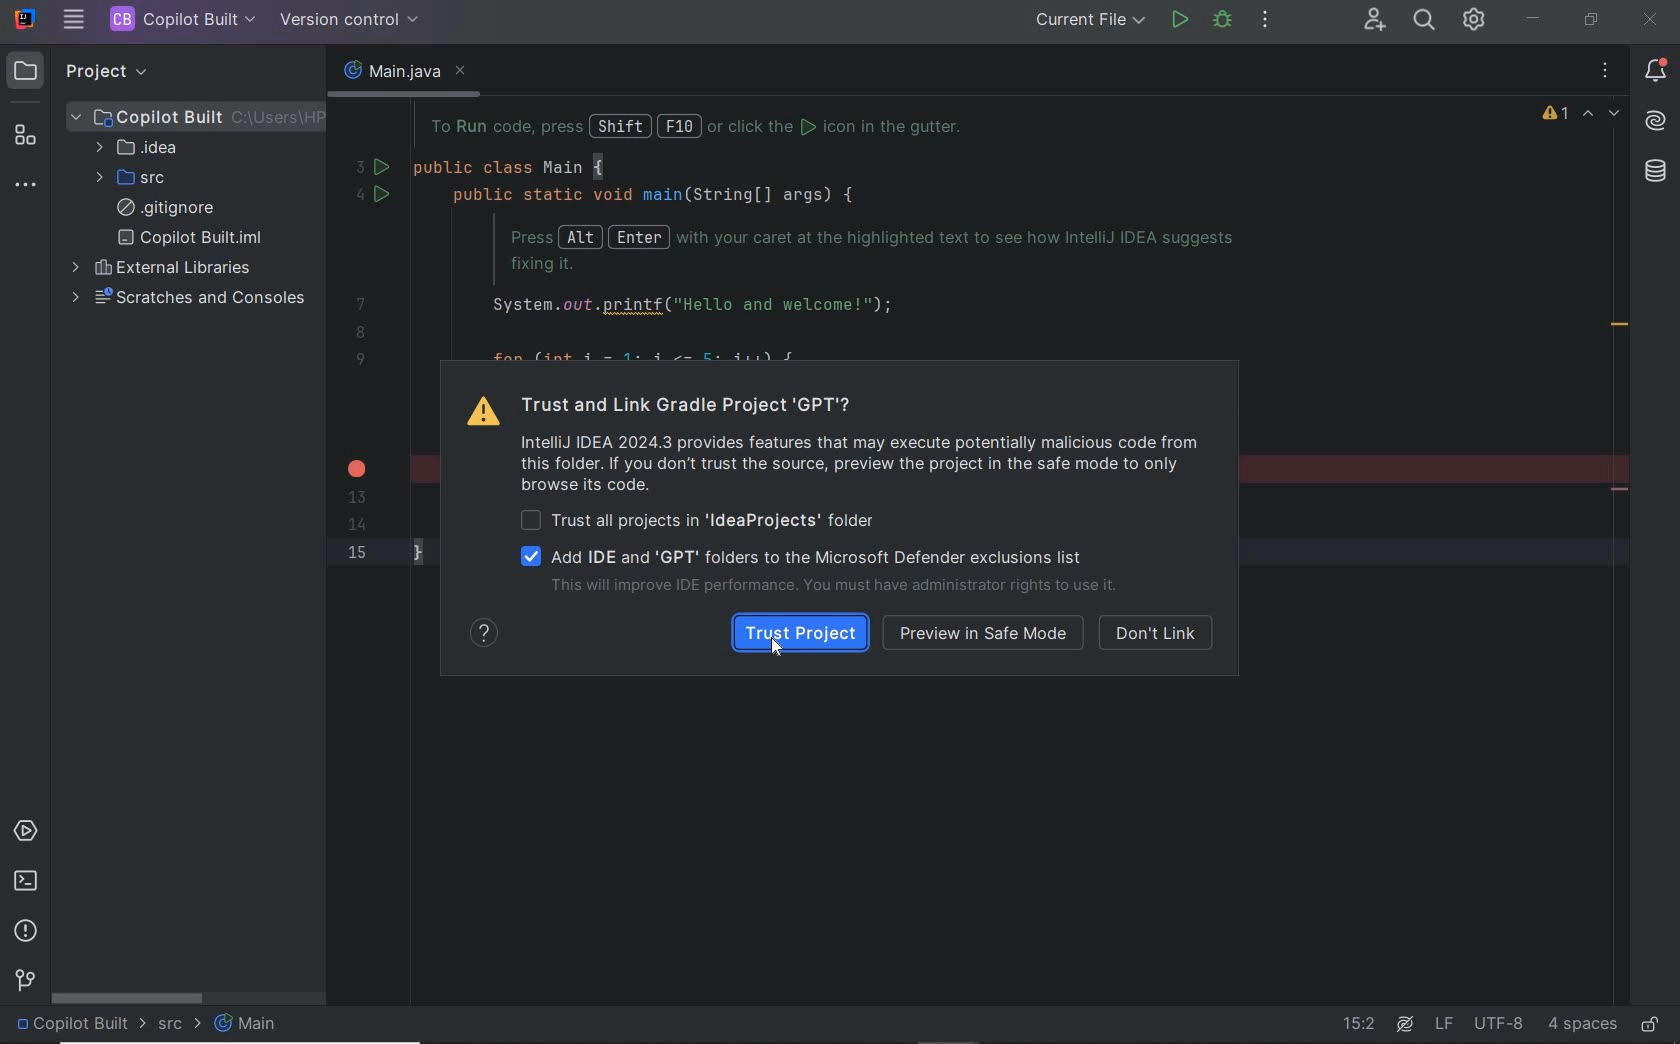 The width and height of the screenshot is (1680, 1044). I want to click on line separator, so click(1447, 1025).